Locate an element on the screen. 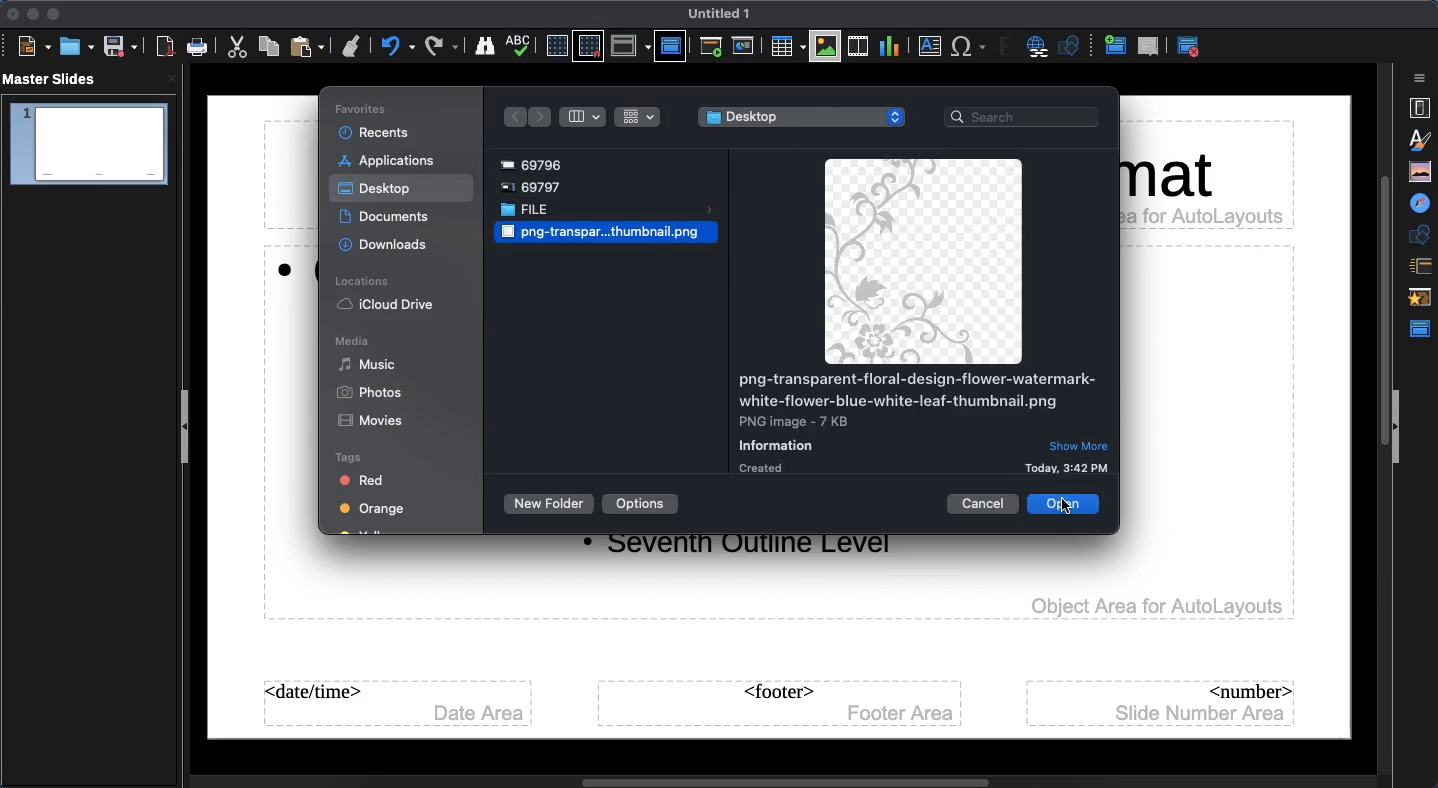  Print is located at coordinates (198, 47).